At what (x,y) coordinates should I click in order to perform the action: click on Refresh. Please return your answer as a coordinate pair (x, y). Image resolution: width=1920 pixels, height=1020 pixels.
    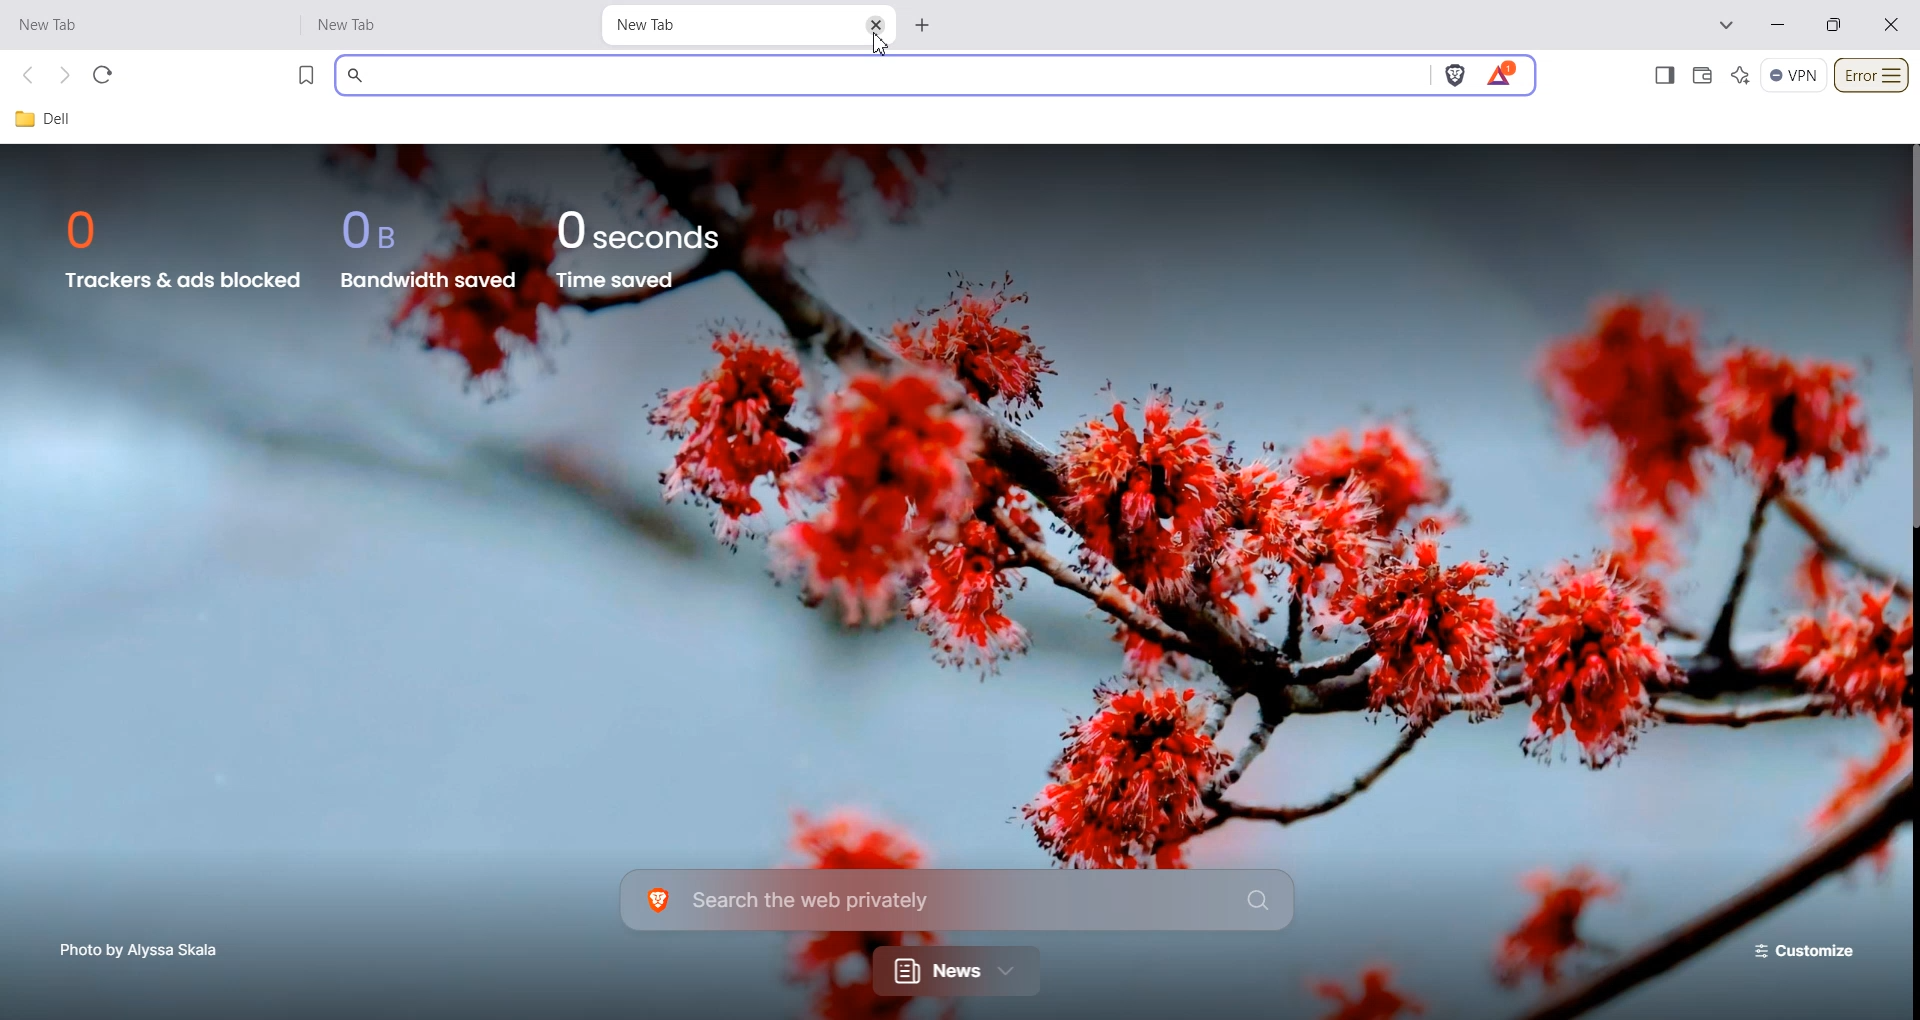
    Looking at the image, I should click on (102, 75).